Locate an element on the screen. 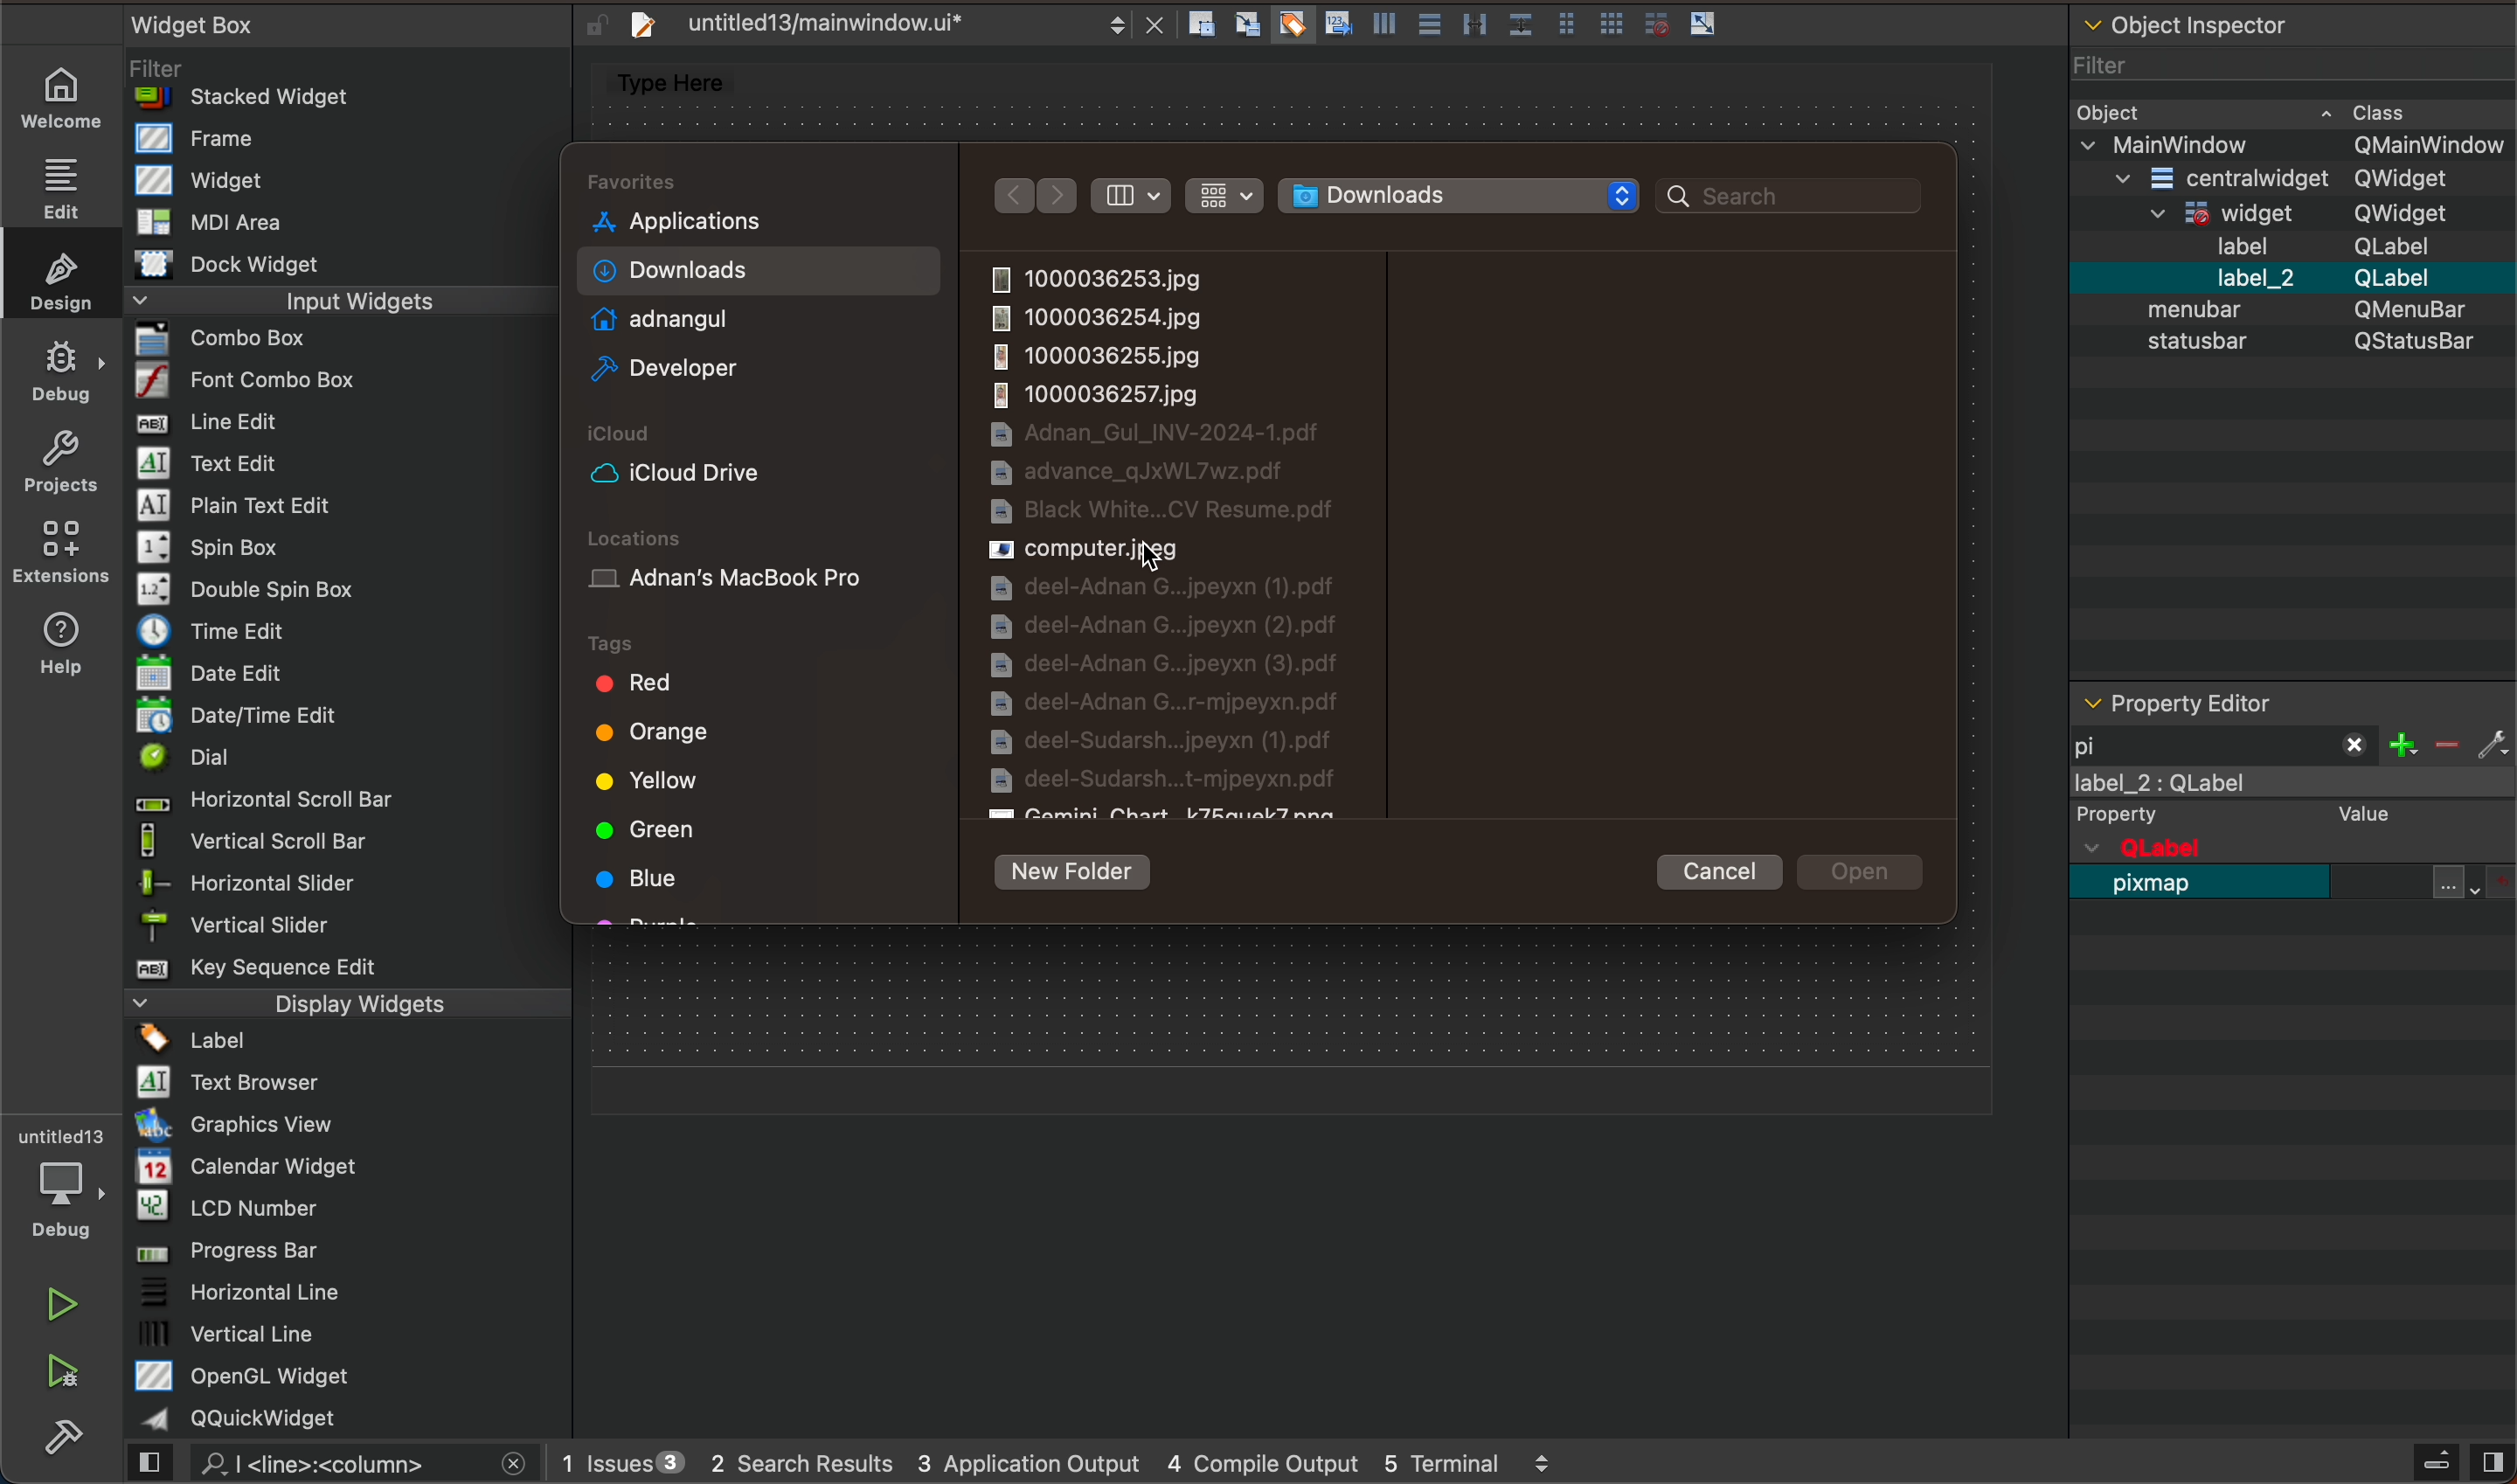 The height and width of the screenshot is (1484, 2517). debug is located at coordinates (60, 364).